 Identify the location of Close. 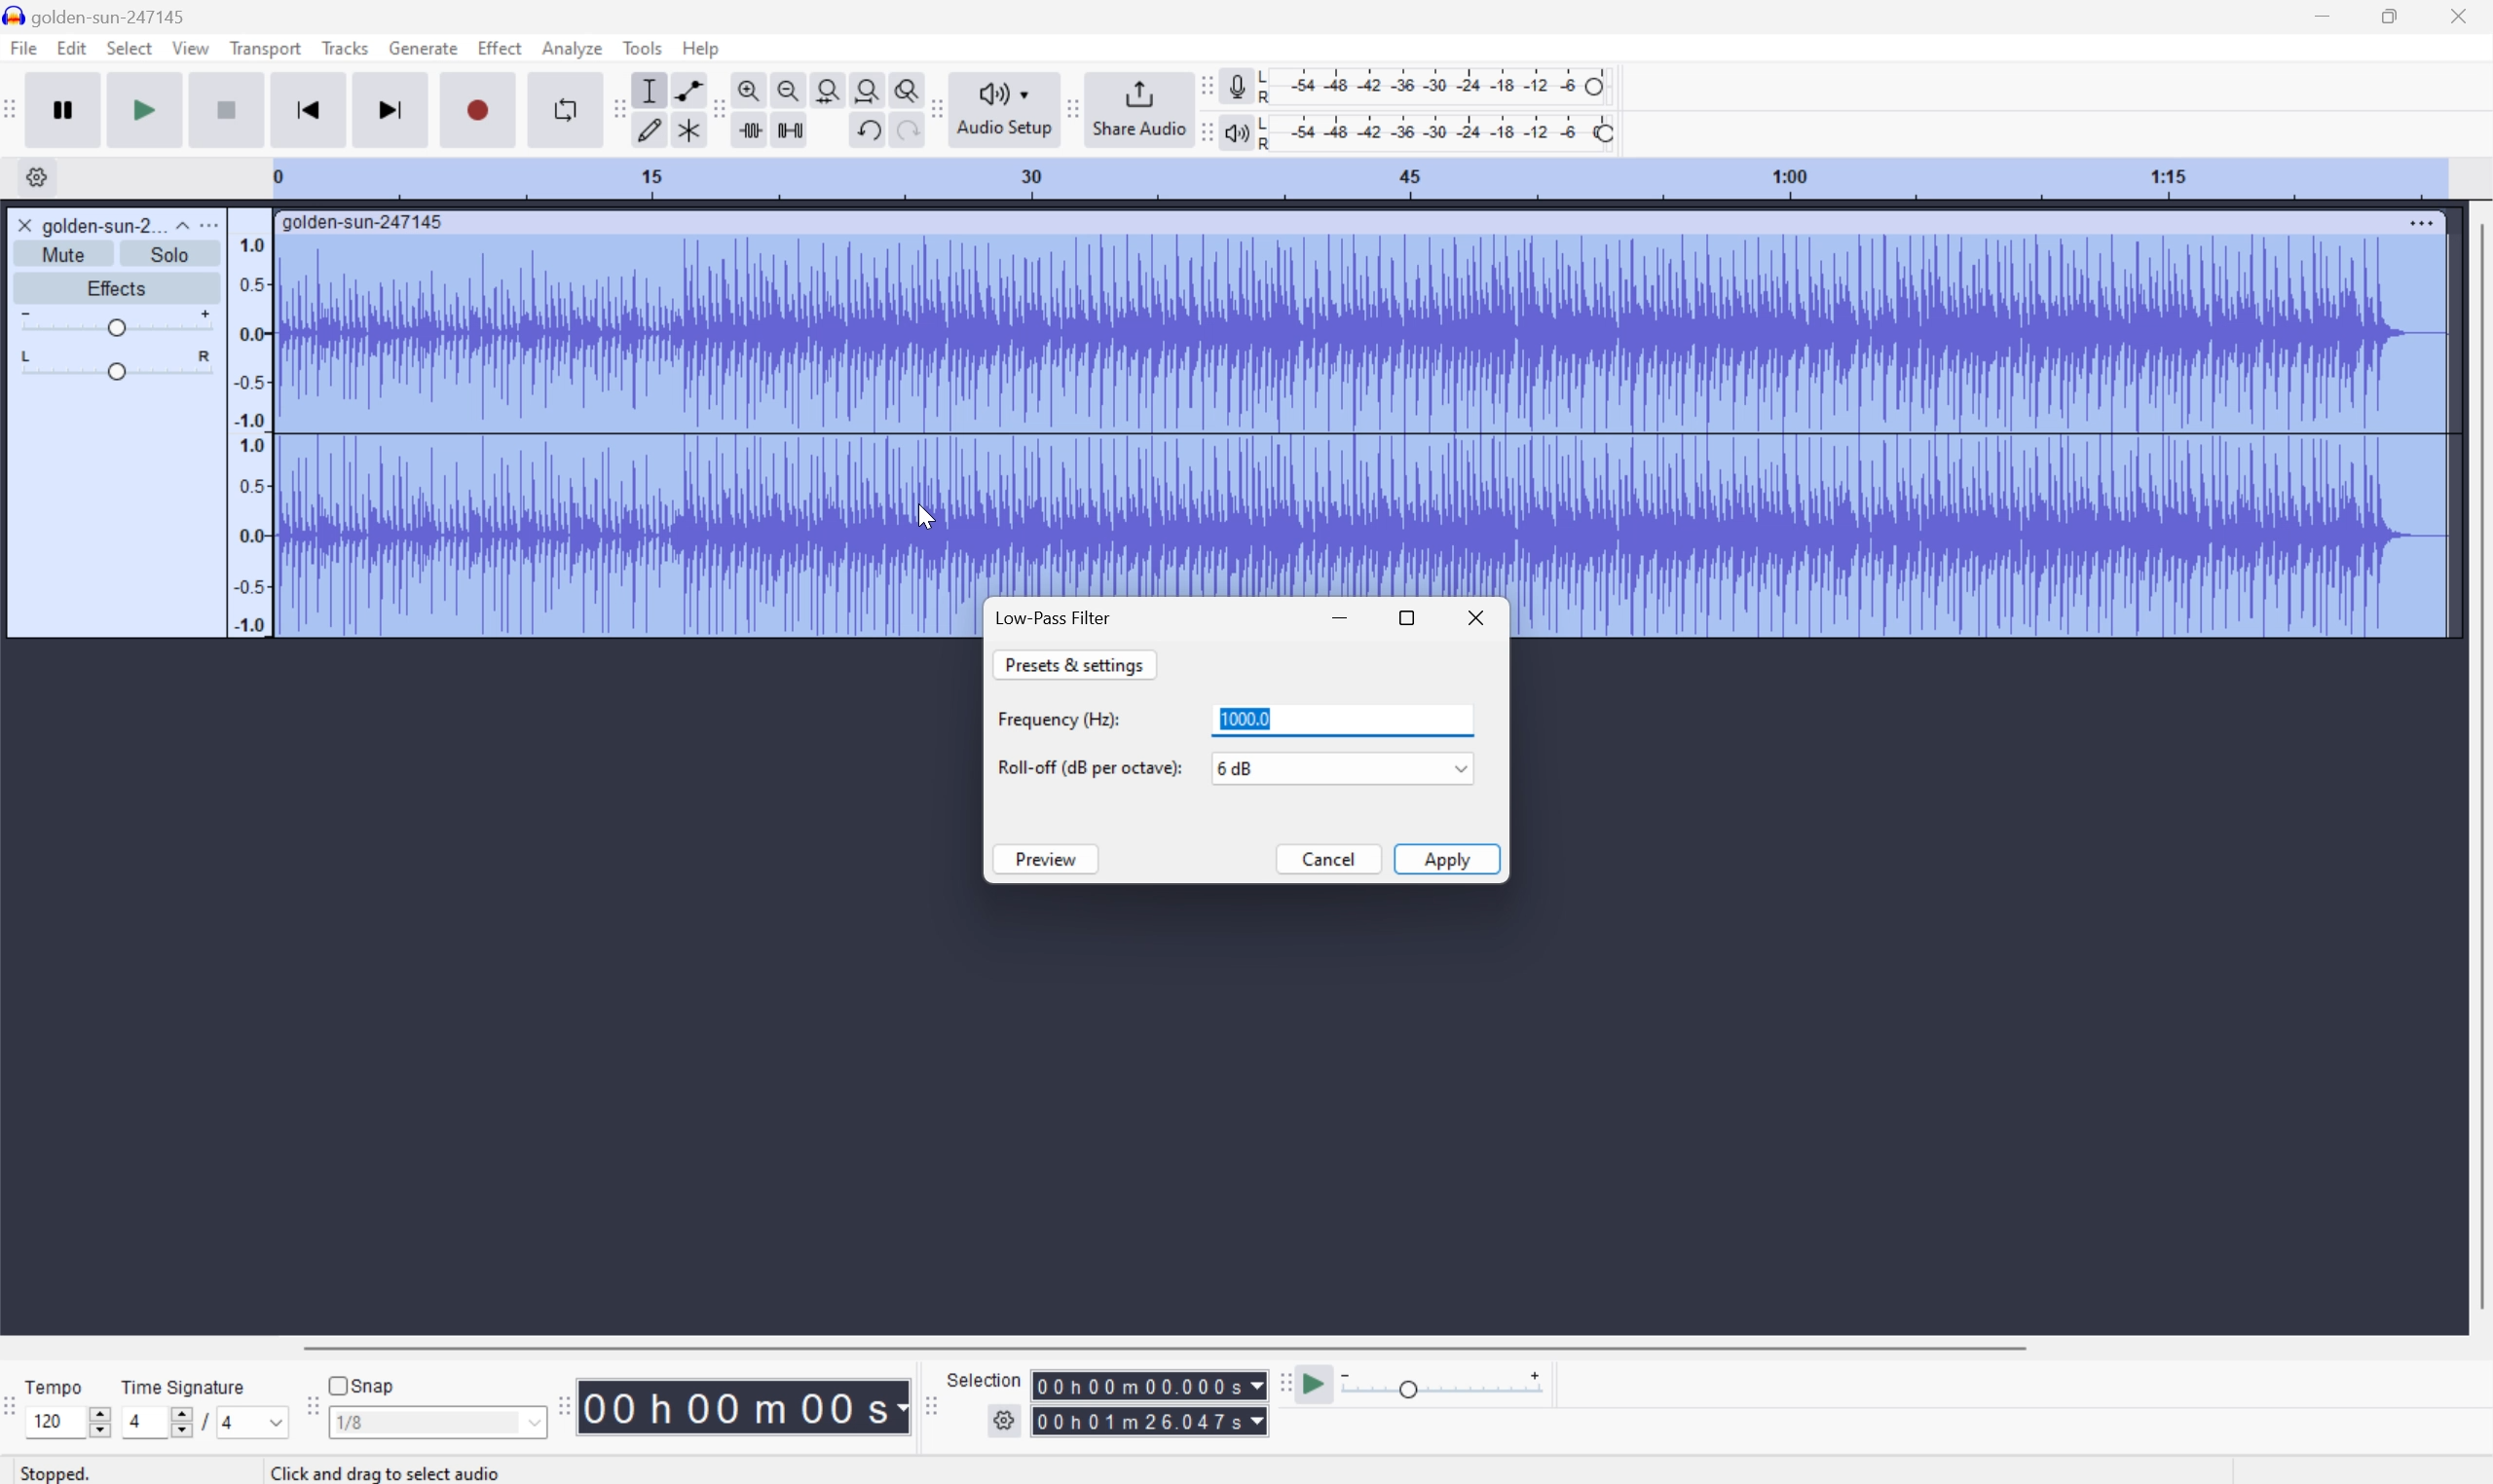
(1479, 615).